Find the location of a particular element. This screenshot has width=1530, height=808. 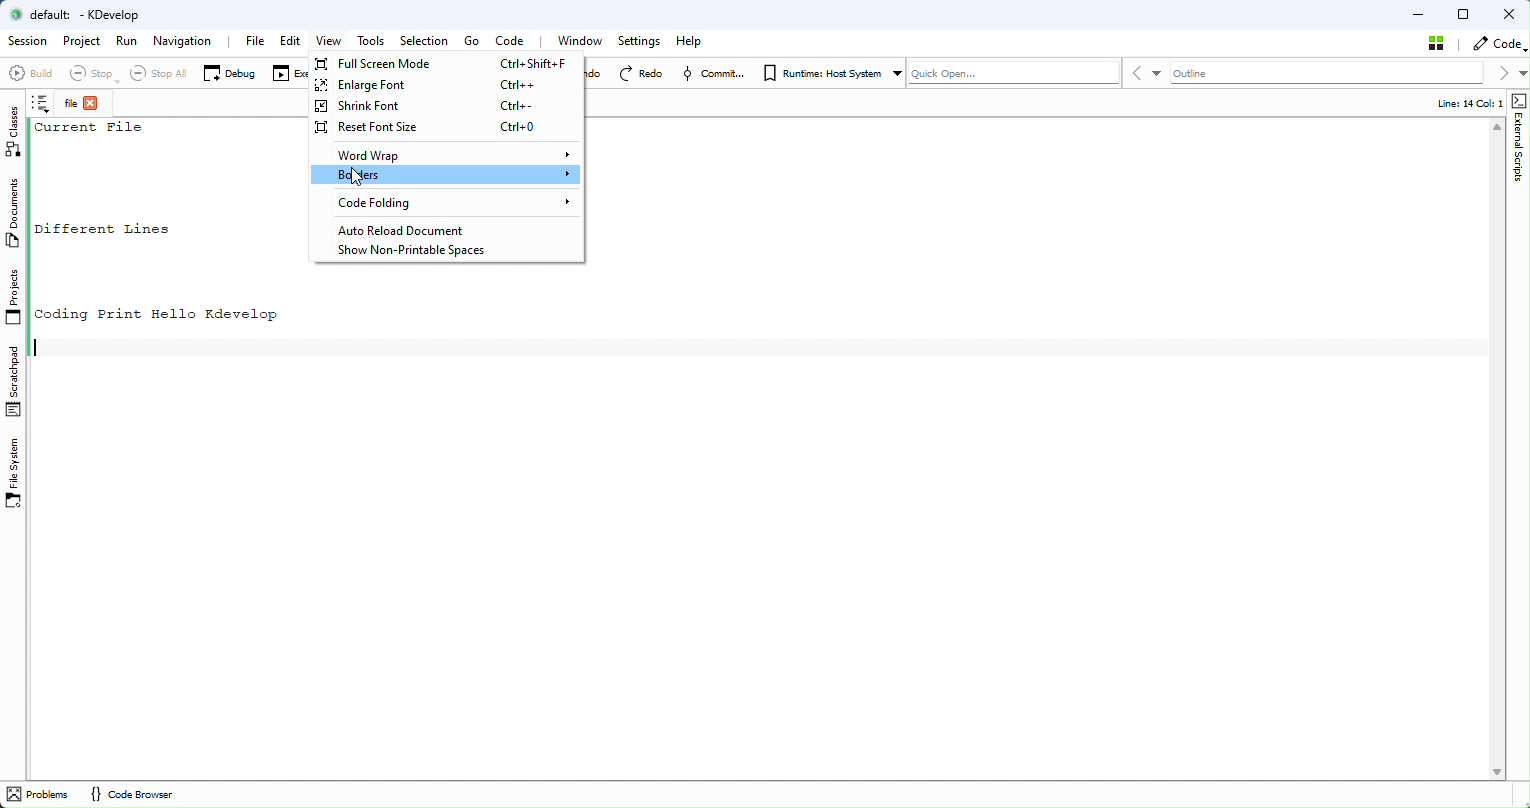

Commit is located at coordinates (716, 74).